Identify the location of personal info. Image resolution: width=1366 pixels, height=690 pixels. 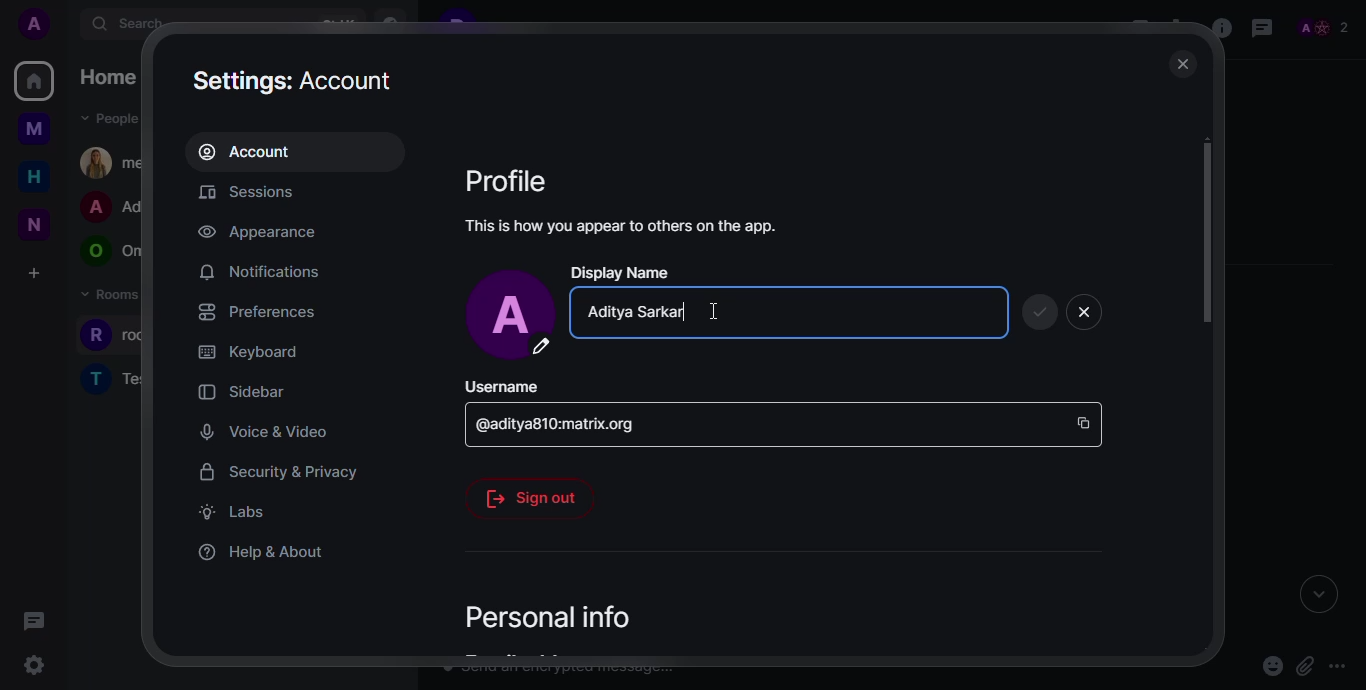
(540, 617).